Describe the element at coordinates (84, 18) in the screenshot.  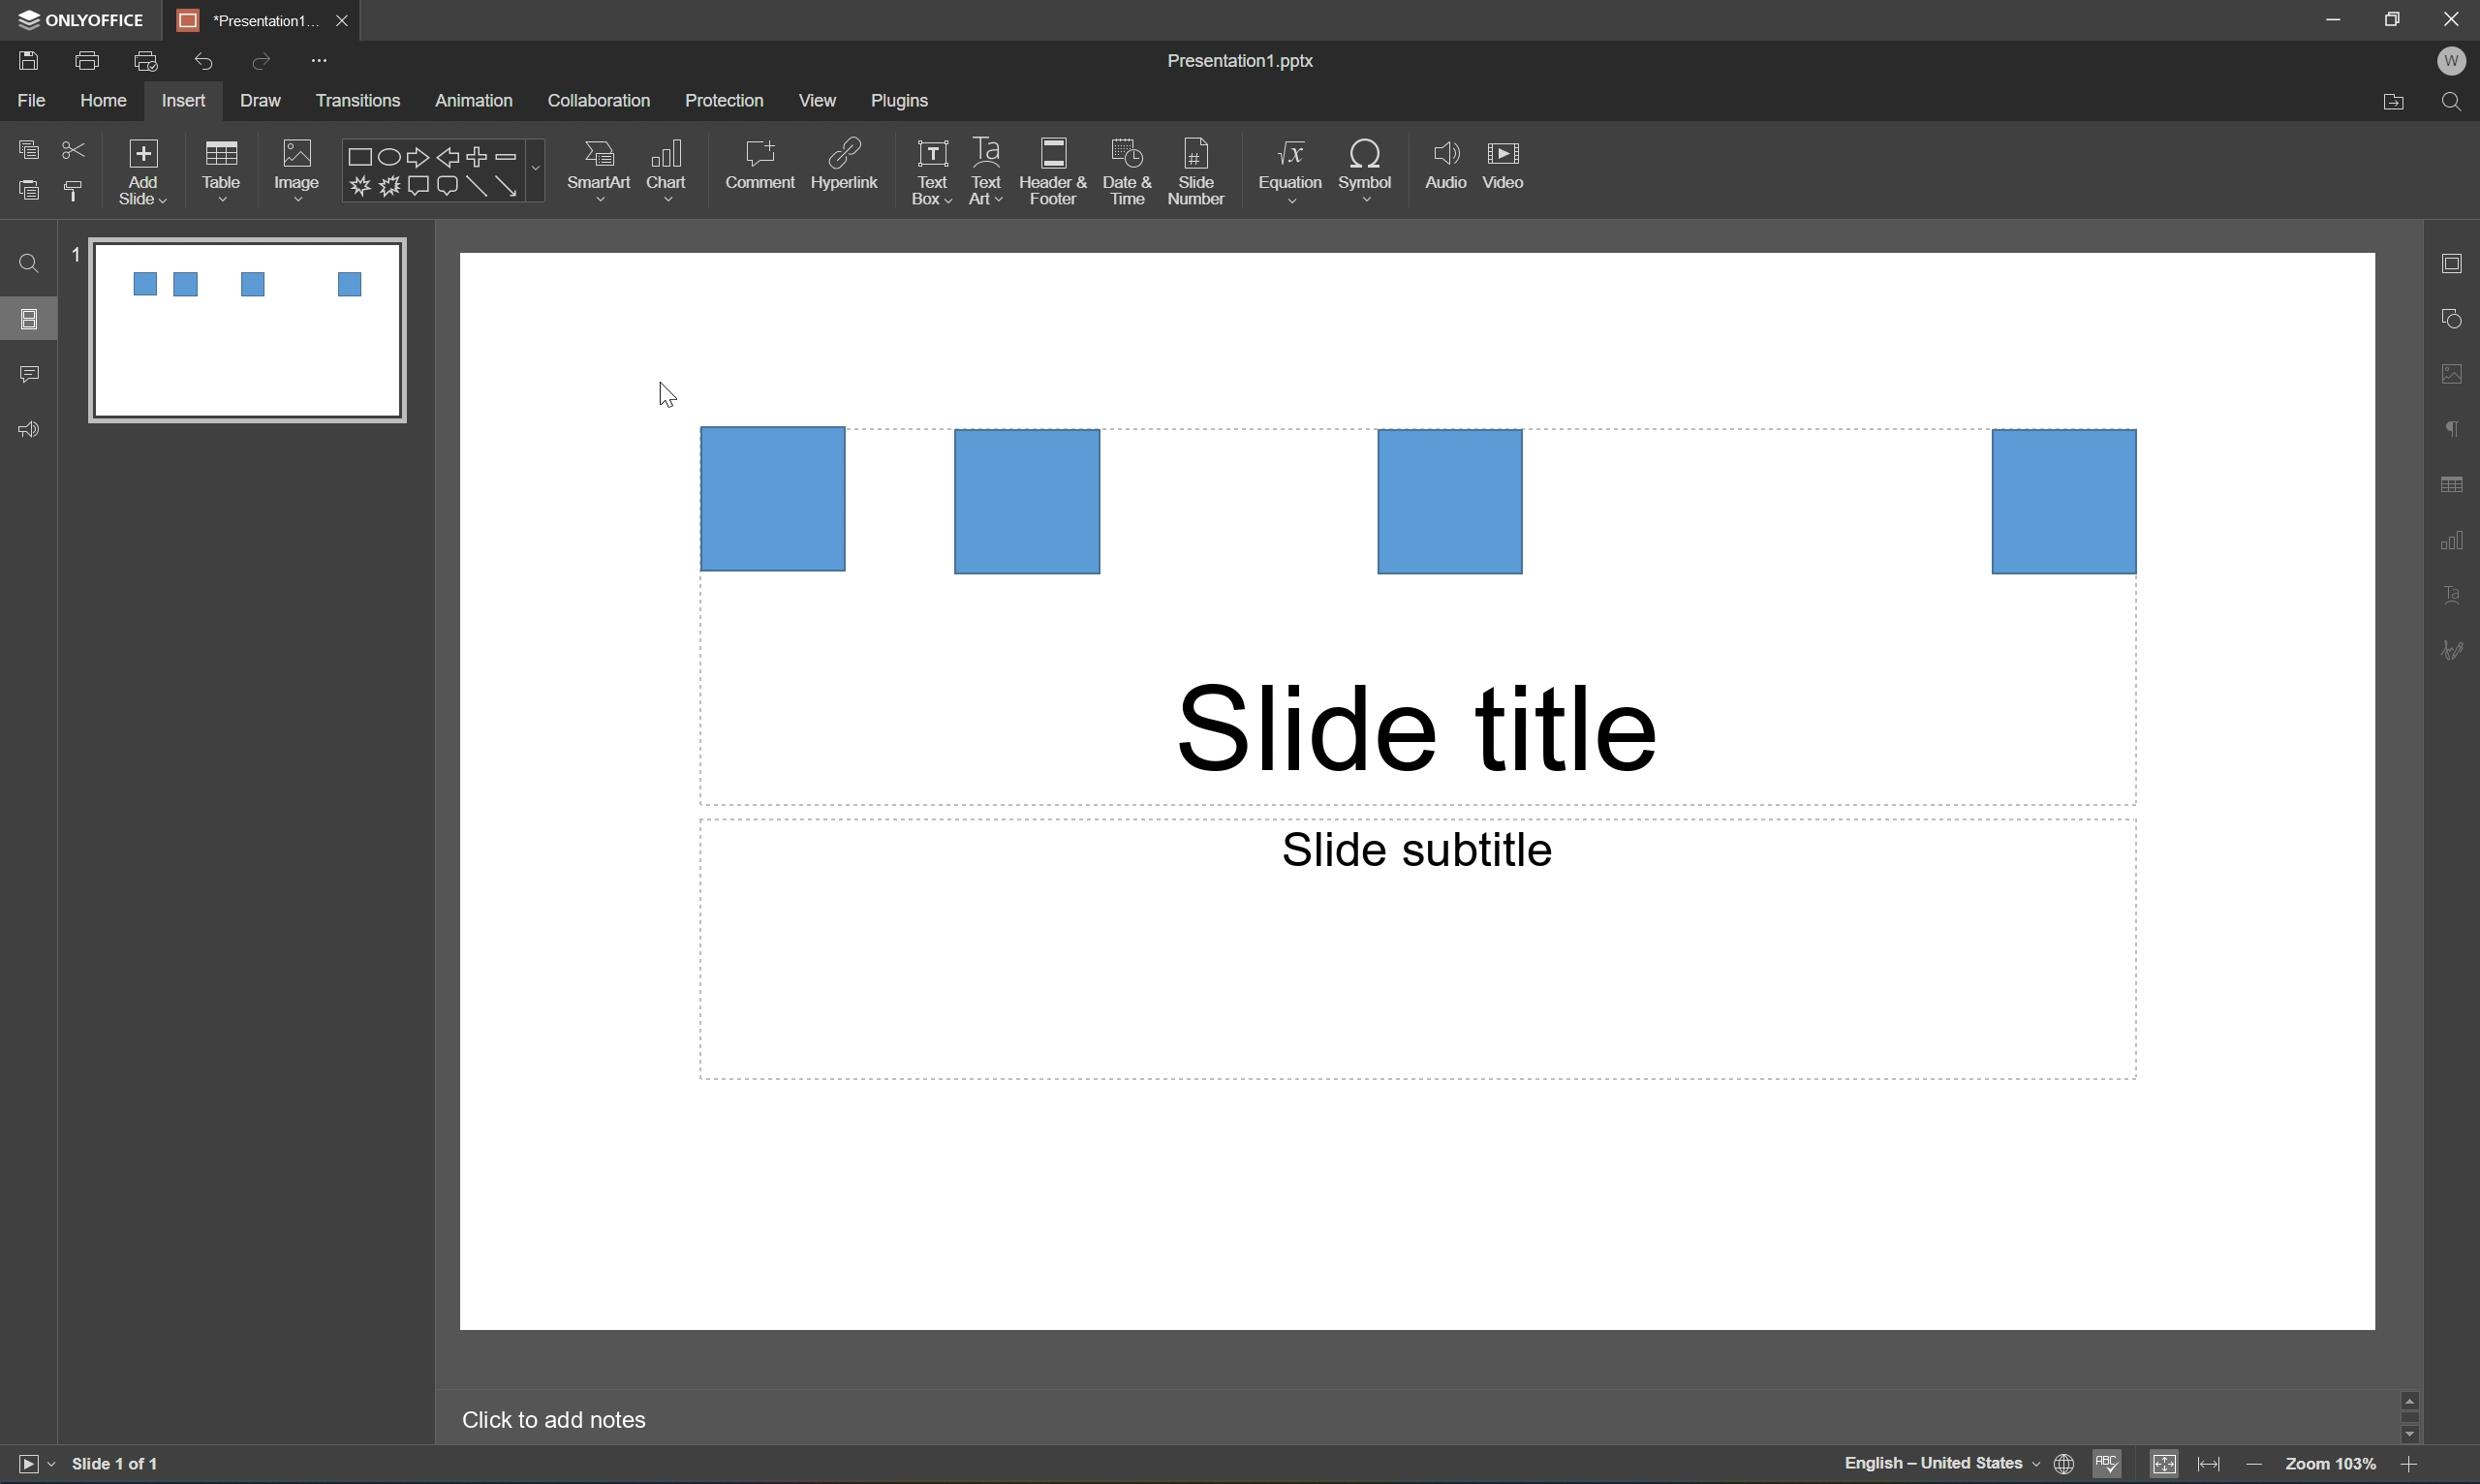
I see `ONLYOFFICE` at that location.